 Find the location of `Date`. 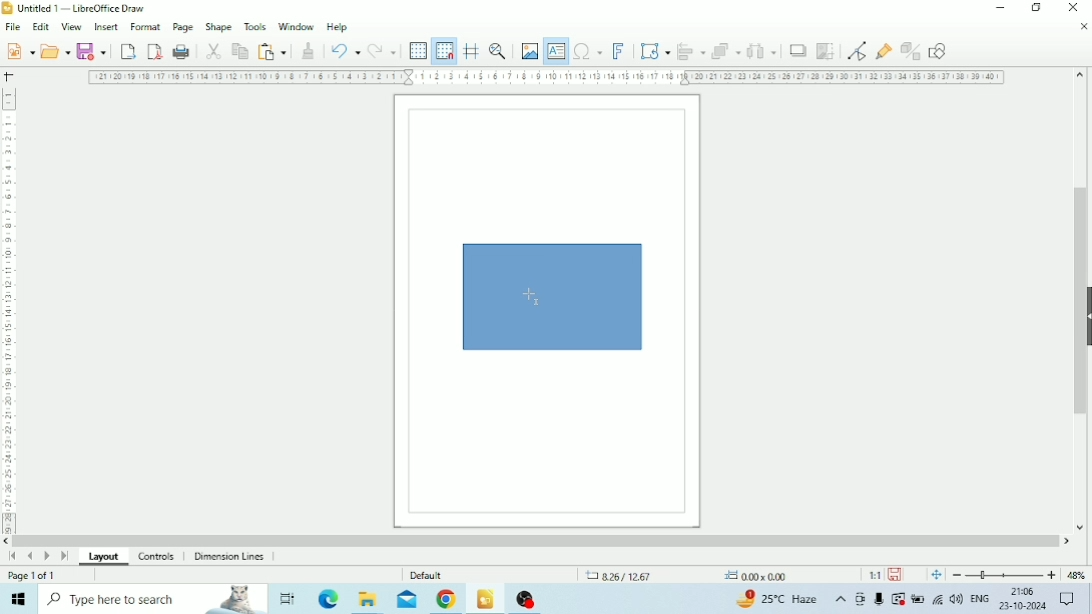

Date is located at coordinates (1024, 607).